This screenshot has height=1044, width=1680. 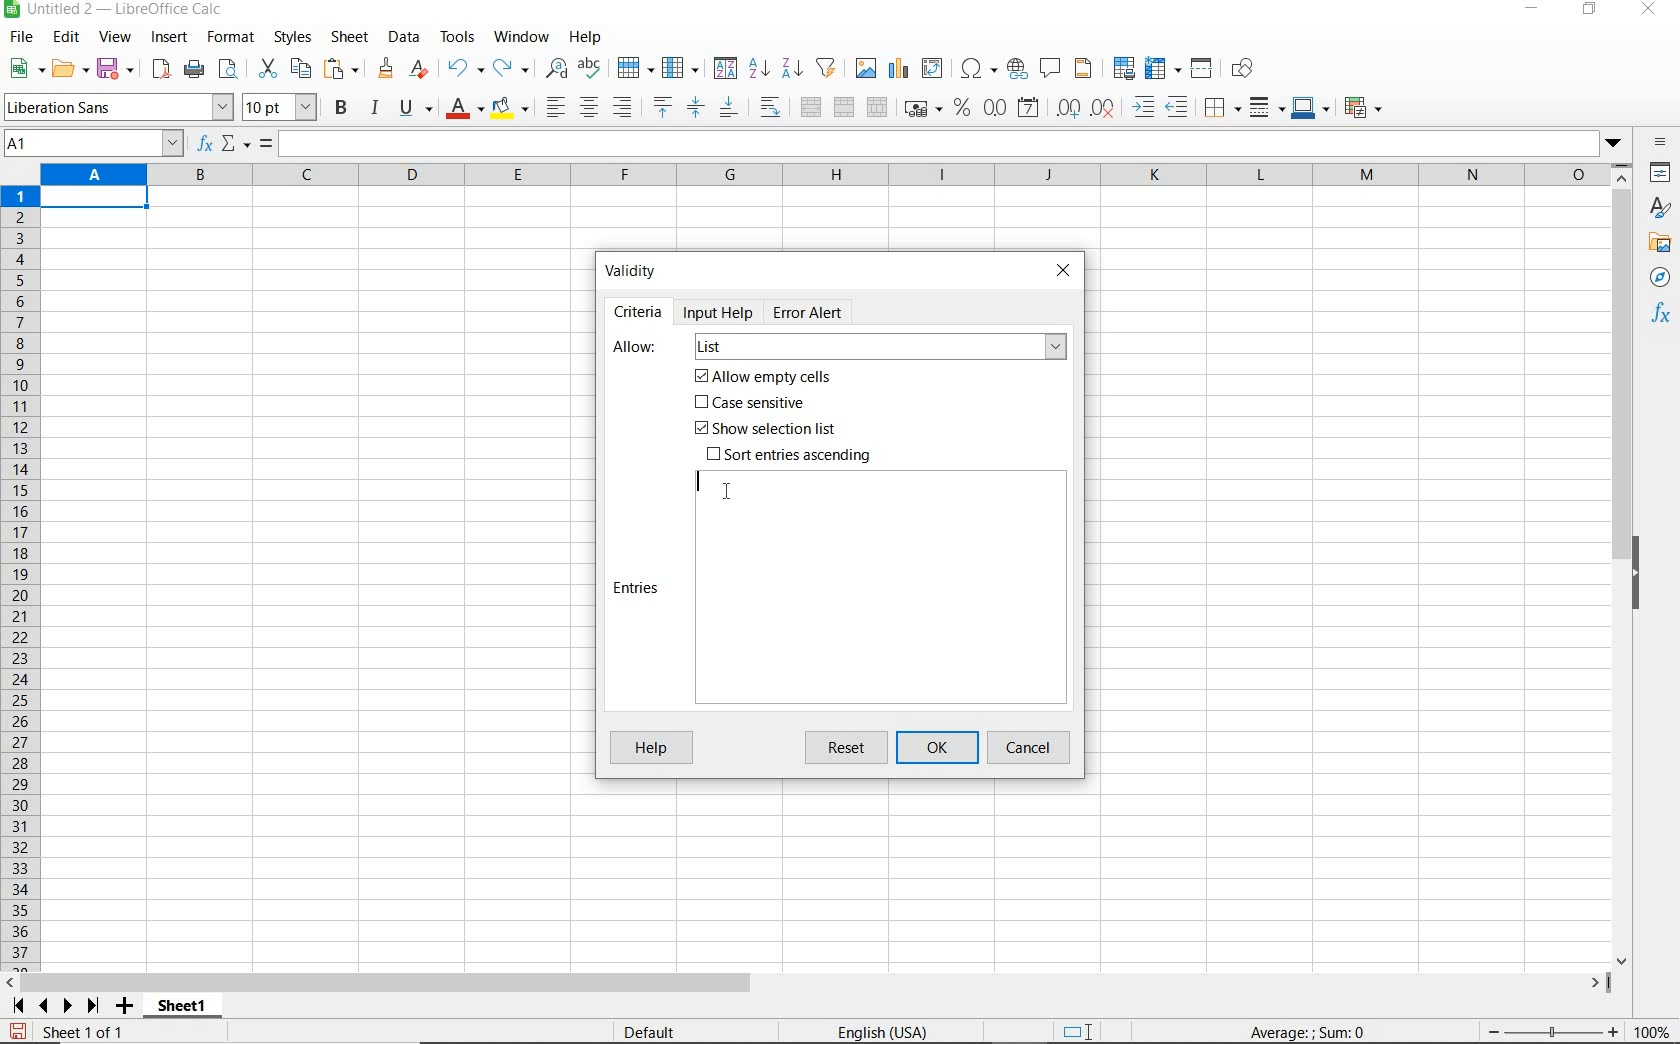 I want to click on underline, so click(x=416, y=110).